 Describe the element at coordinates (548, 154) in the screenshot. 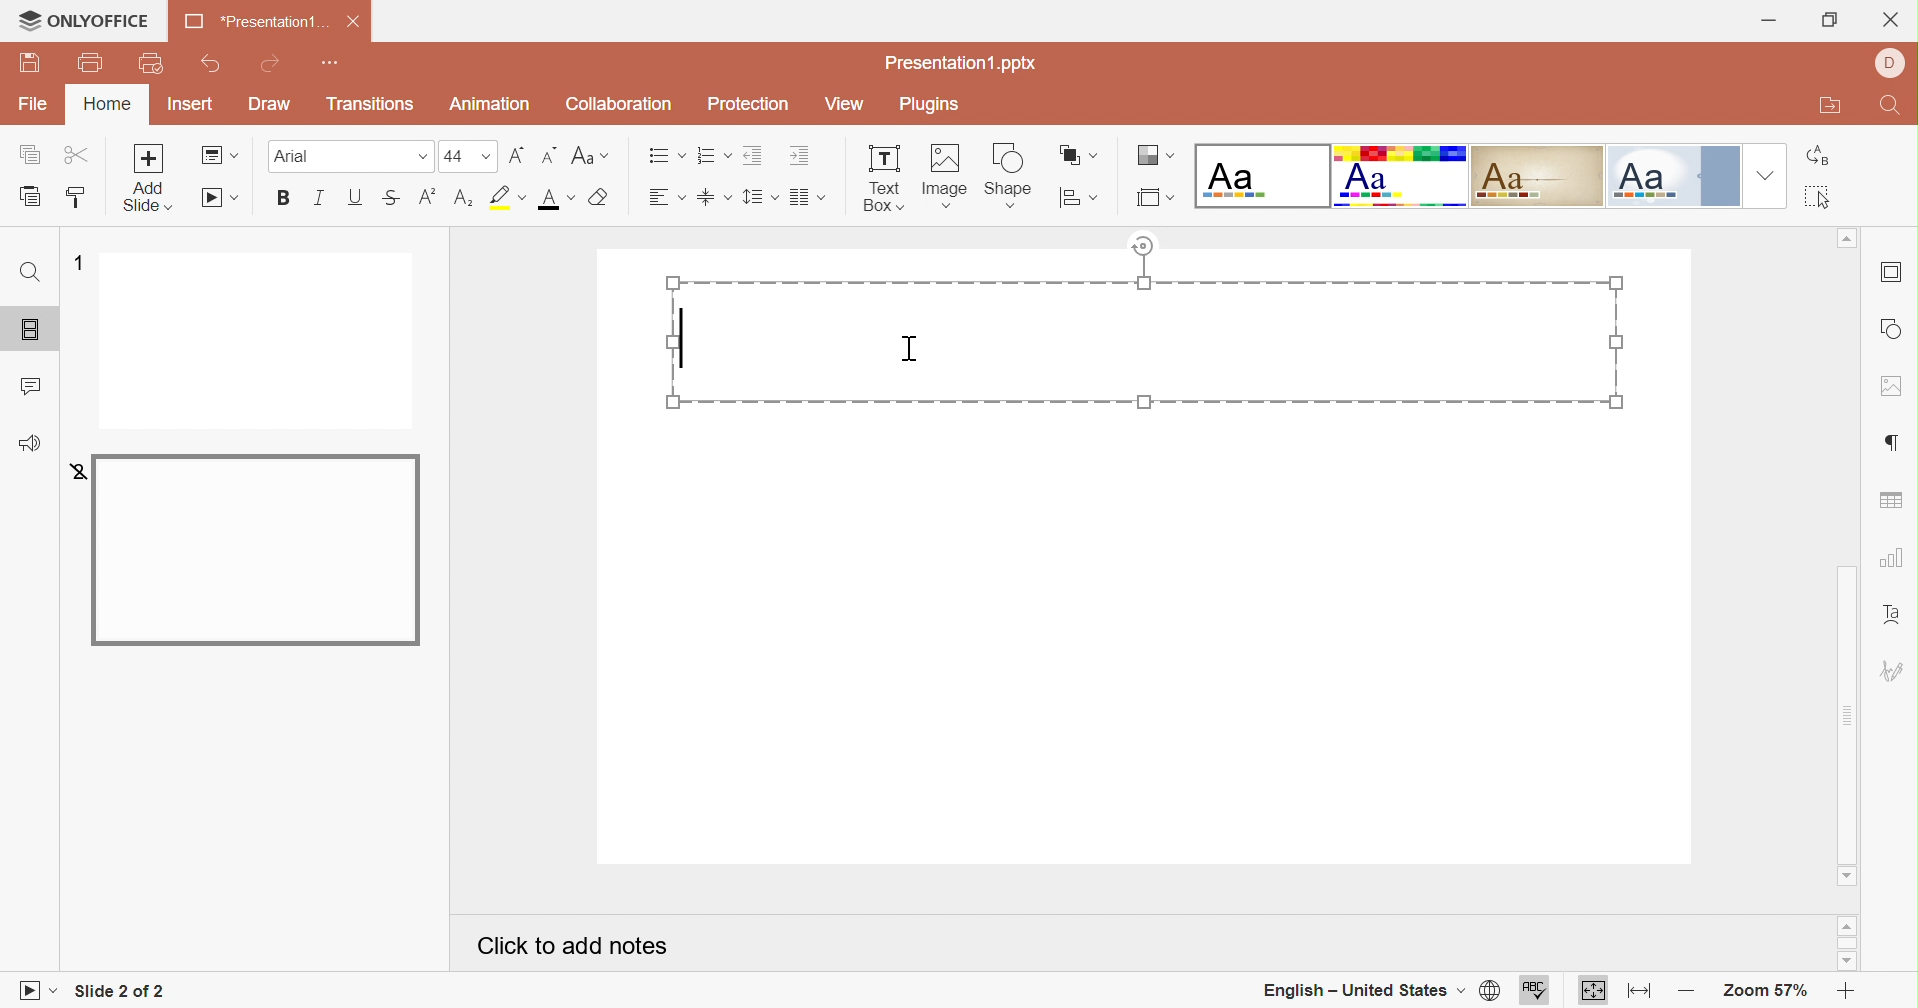

I see `Decrement font size` at that location.